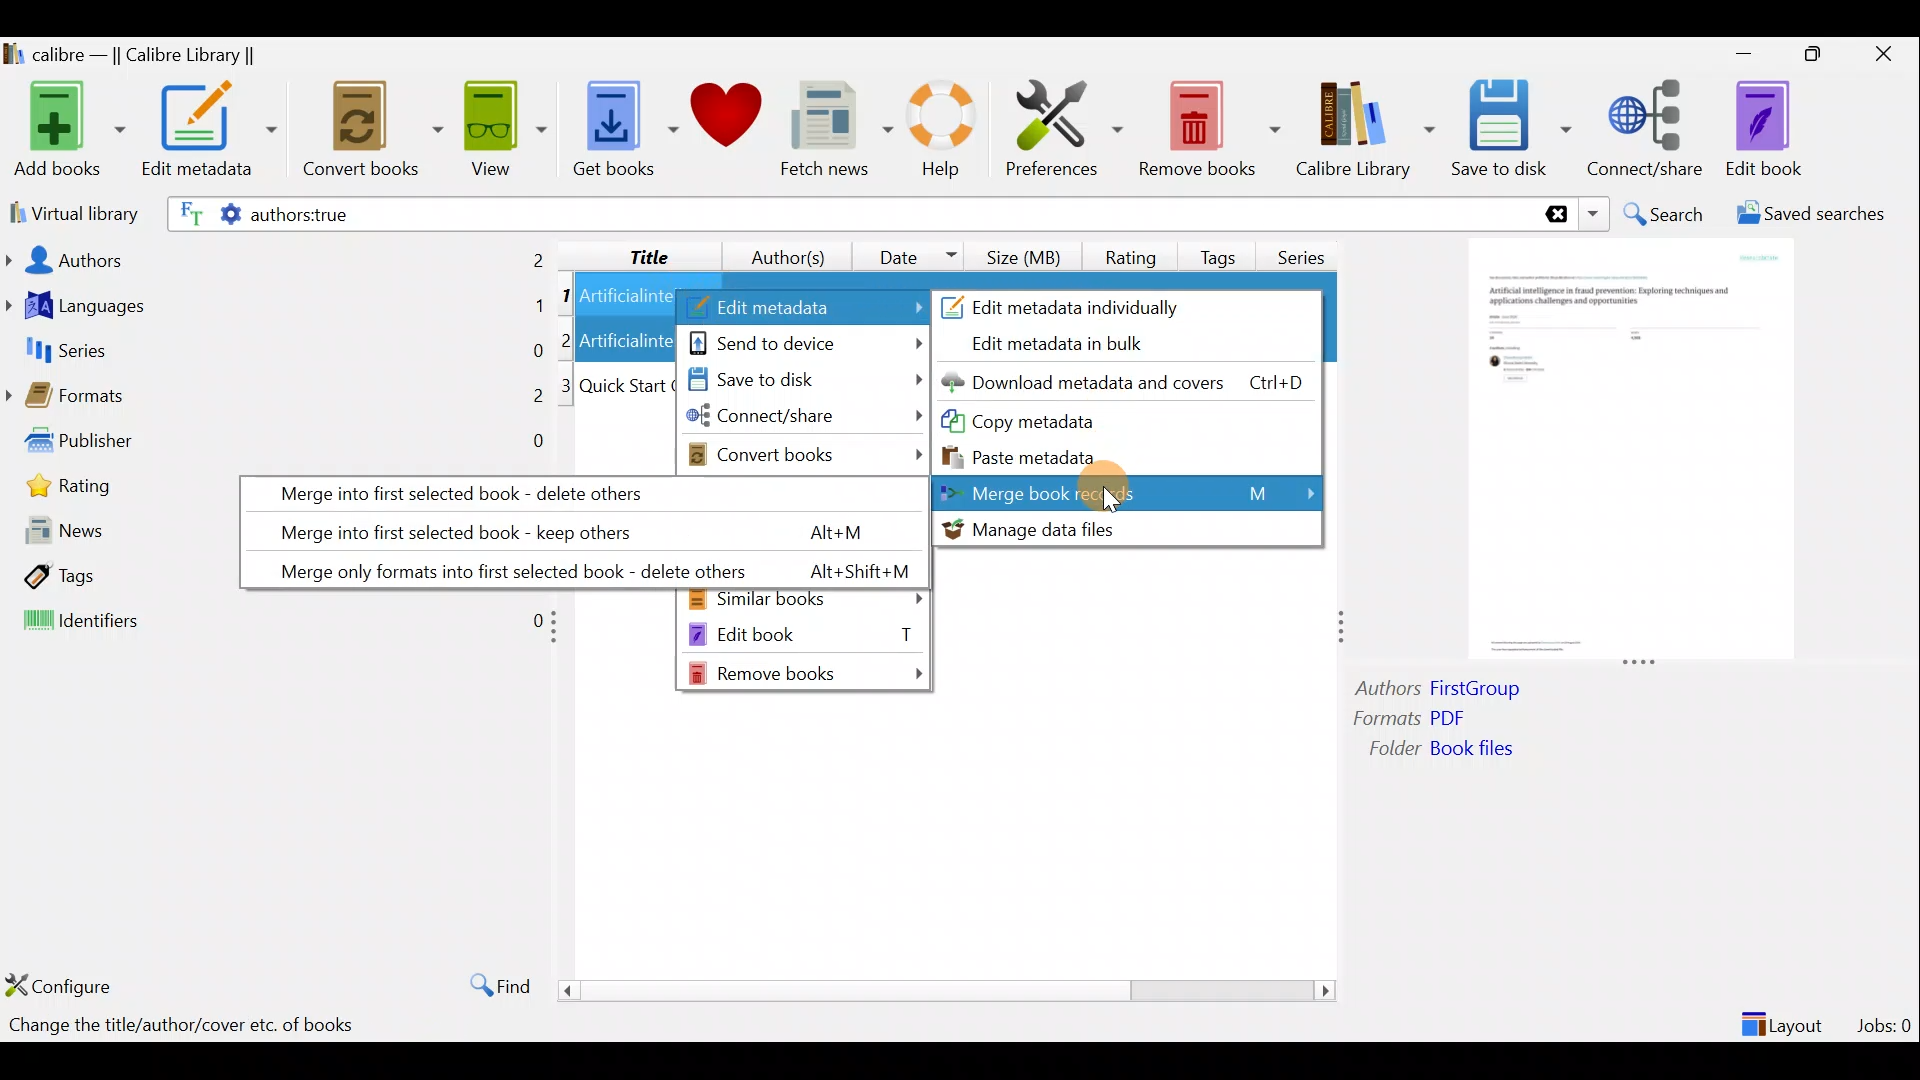  What do you see at coordinates (569, 339) in the screenshot?
I see `2` at bounding box center [569, 339].